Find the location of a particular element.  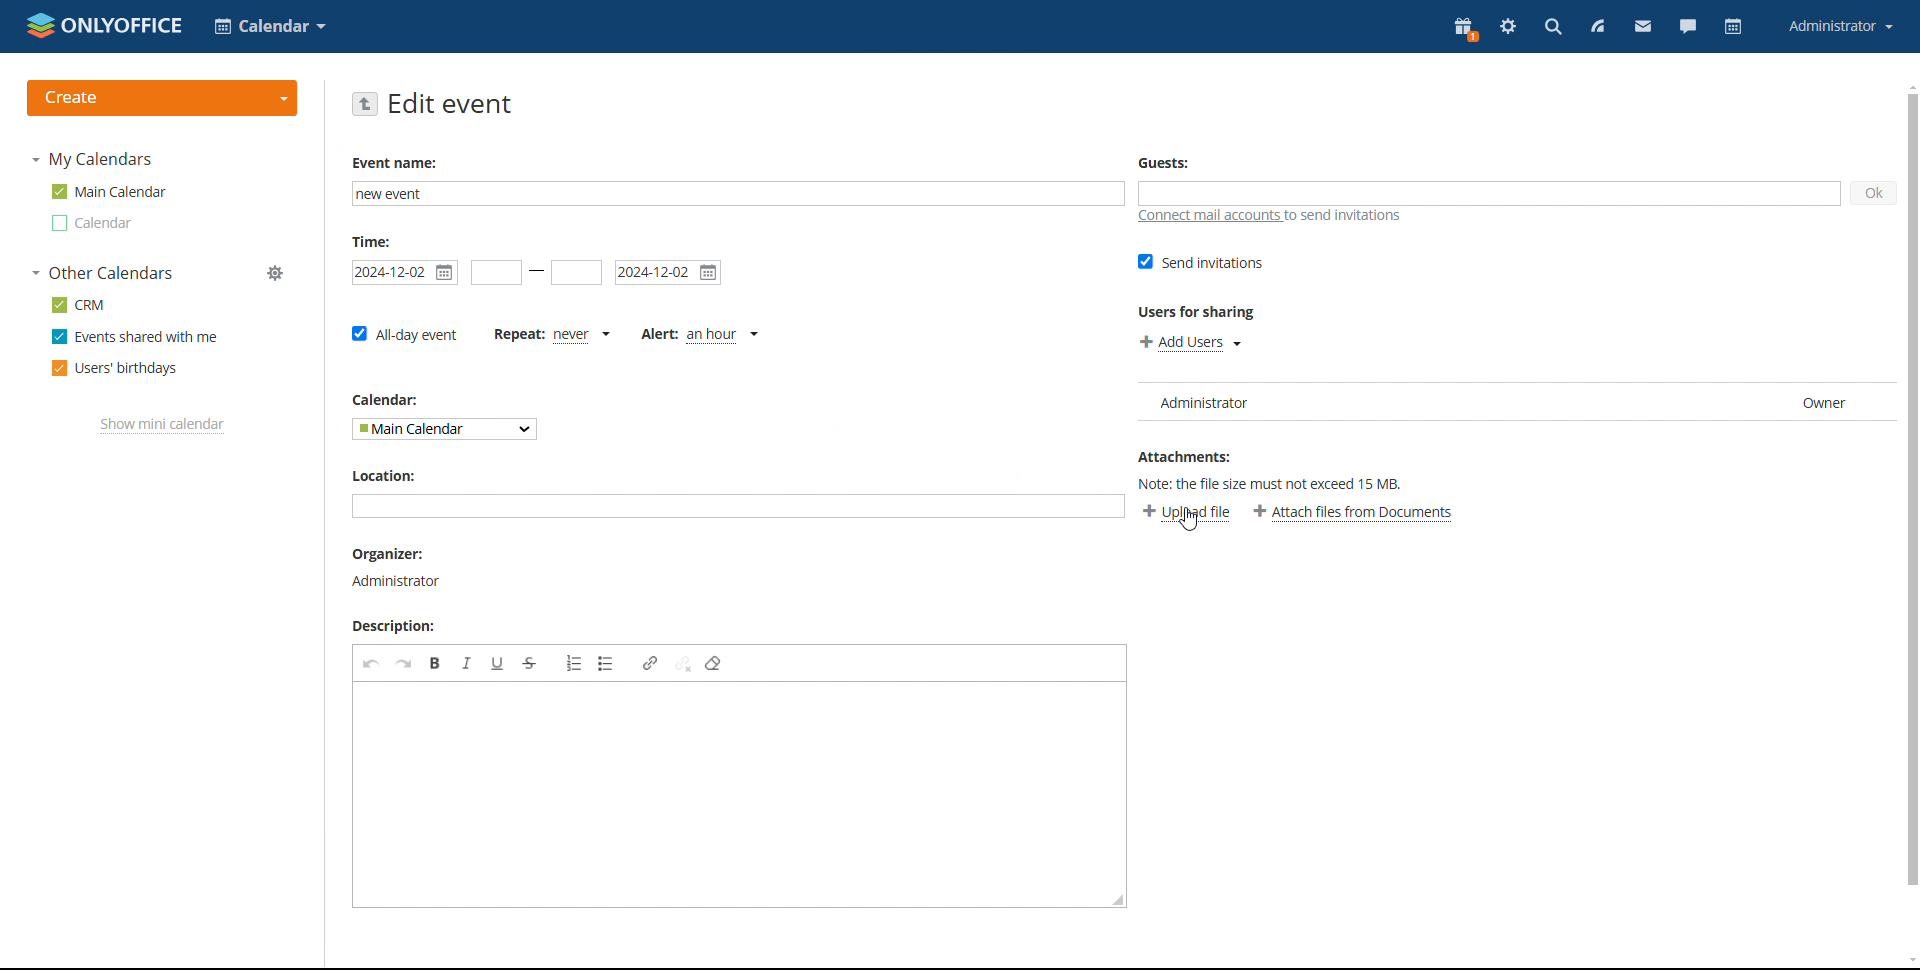

set repetition is located at coordinates (551, 336).